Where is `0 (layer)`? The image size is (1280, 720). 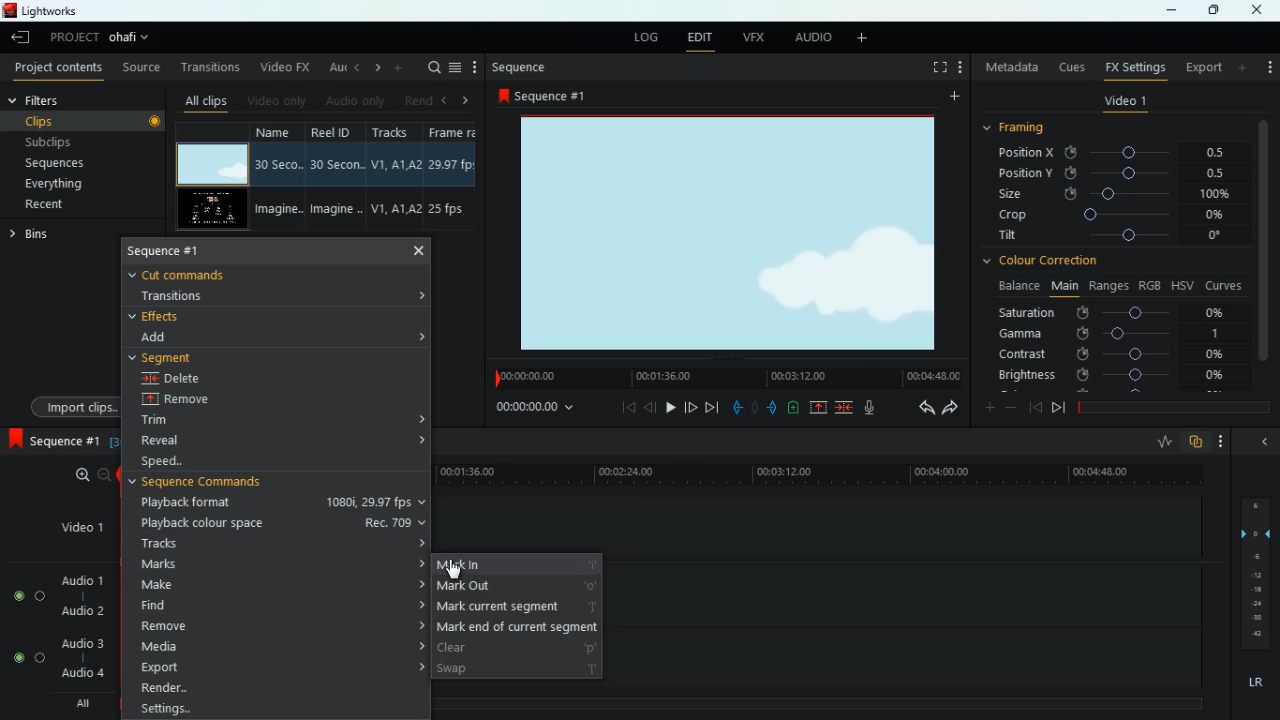 0 (layer) is located at coordinates (1252, 531).